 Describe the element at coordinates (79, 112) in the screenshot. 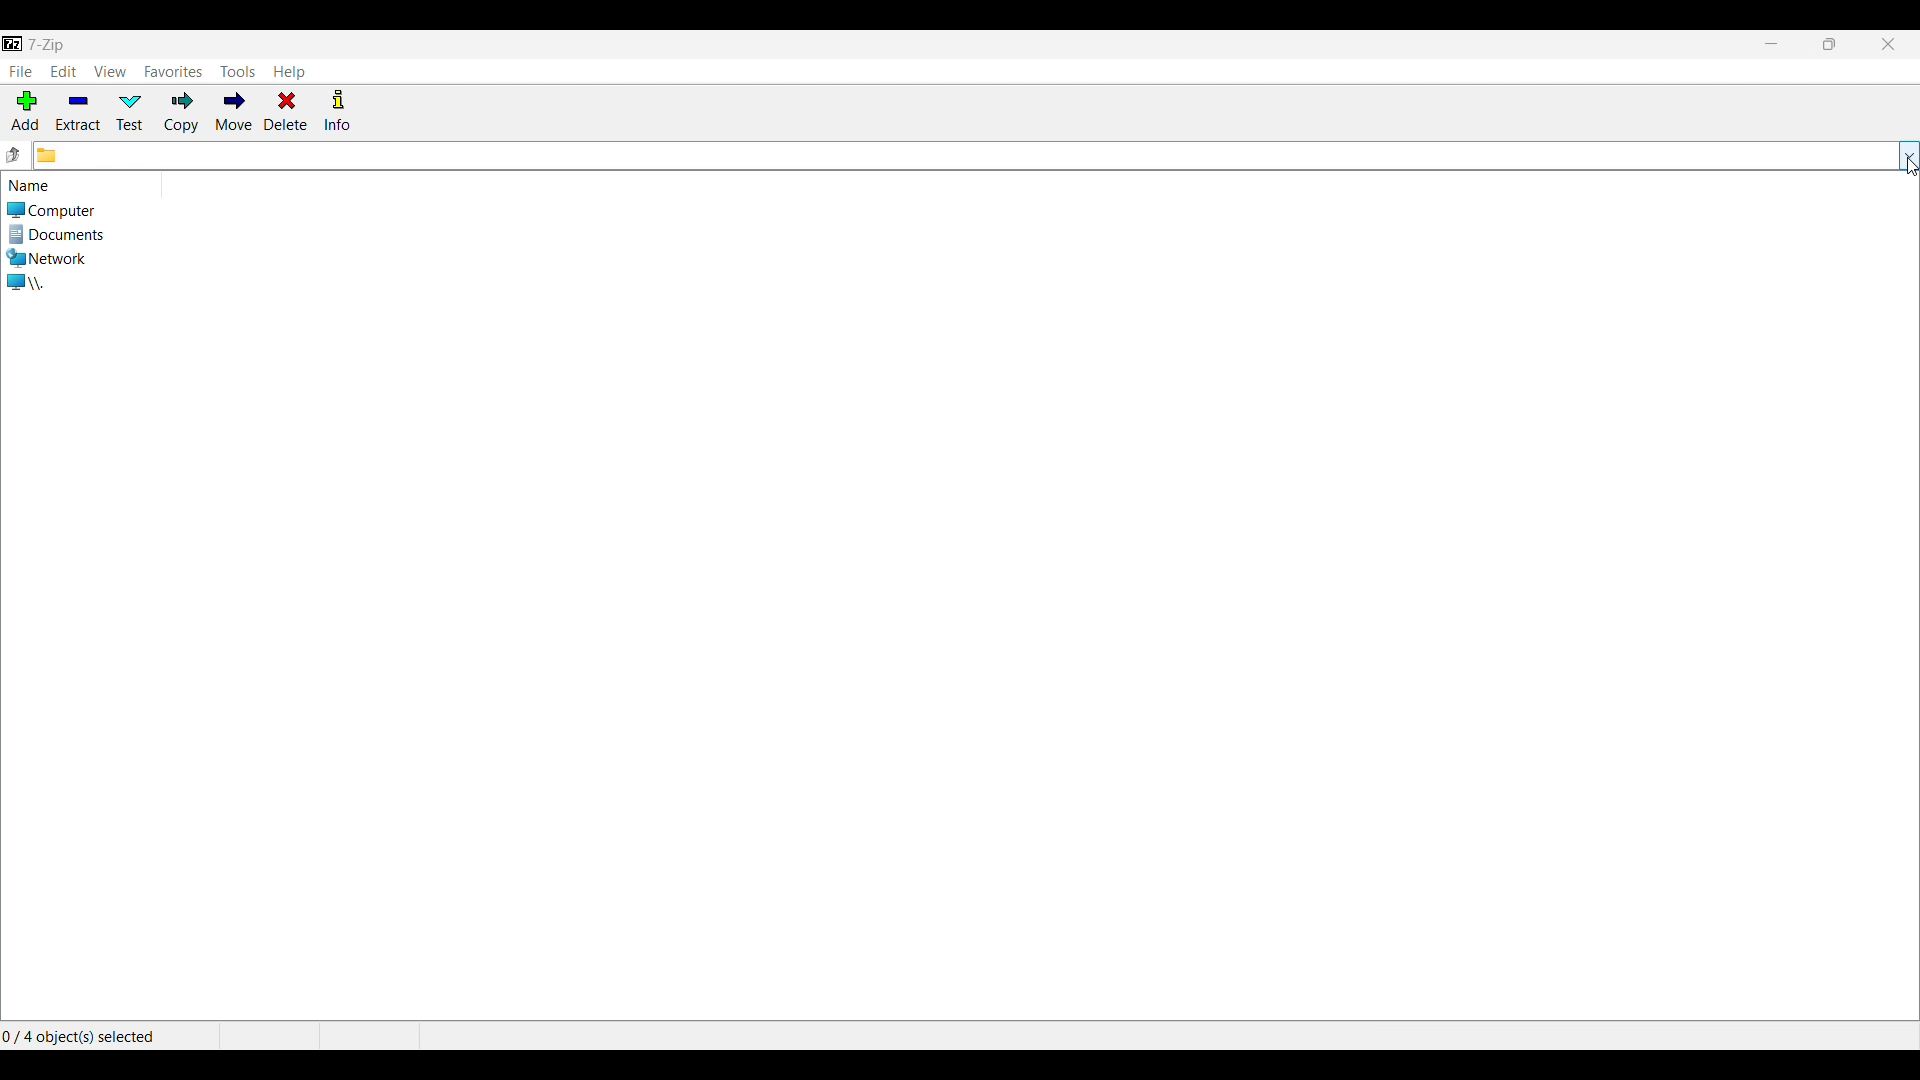

I see `Extract` at that location.